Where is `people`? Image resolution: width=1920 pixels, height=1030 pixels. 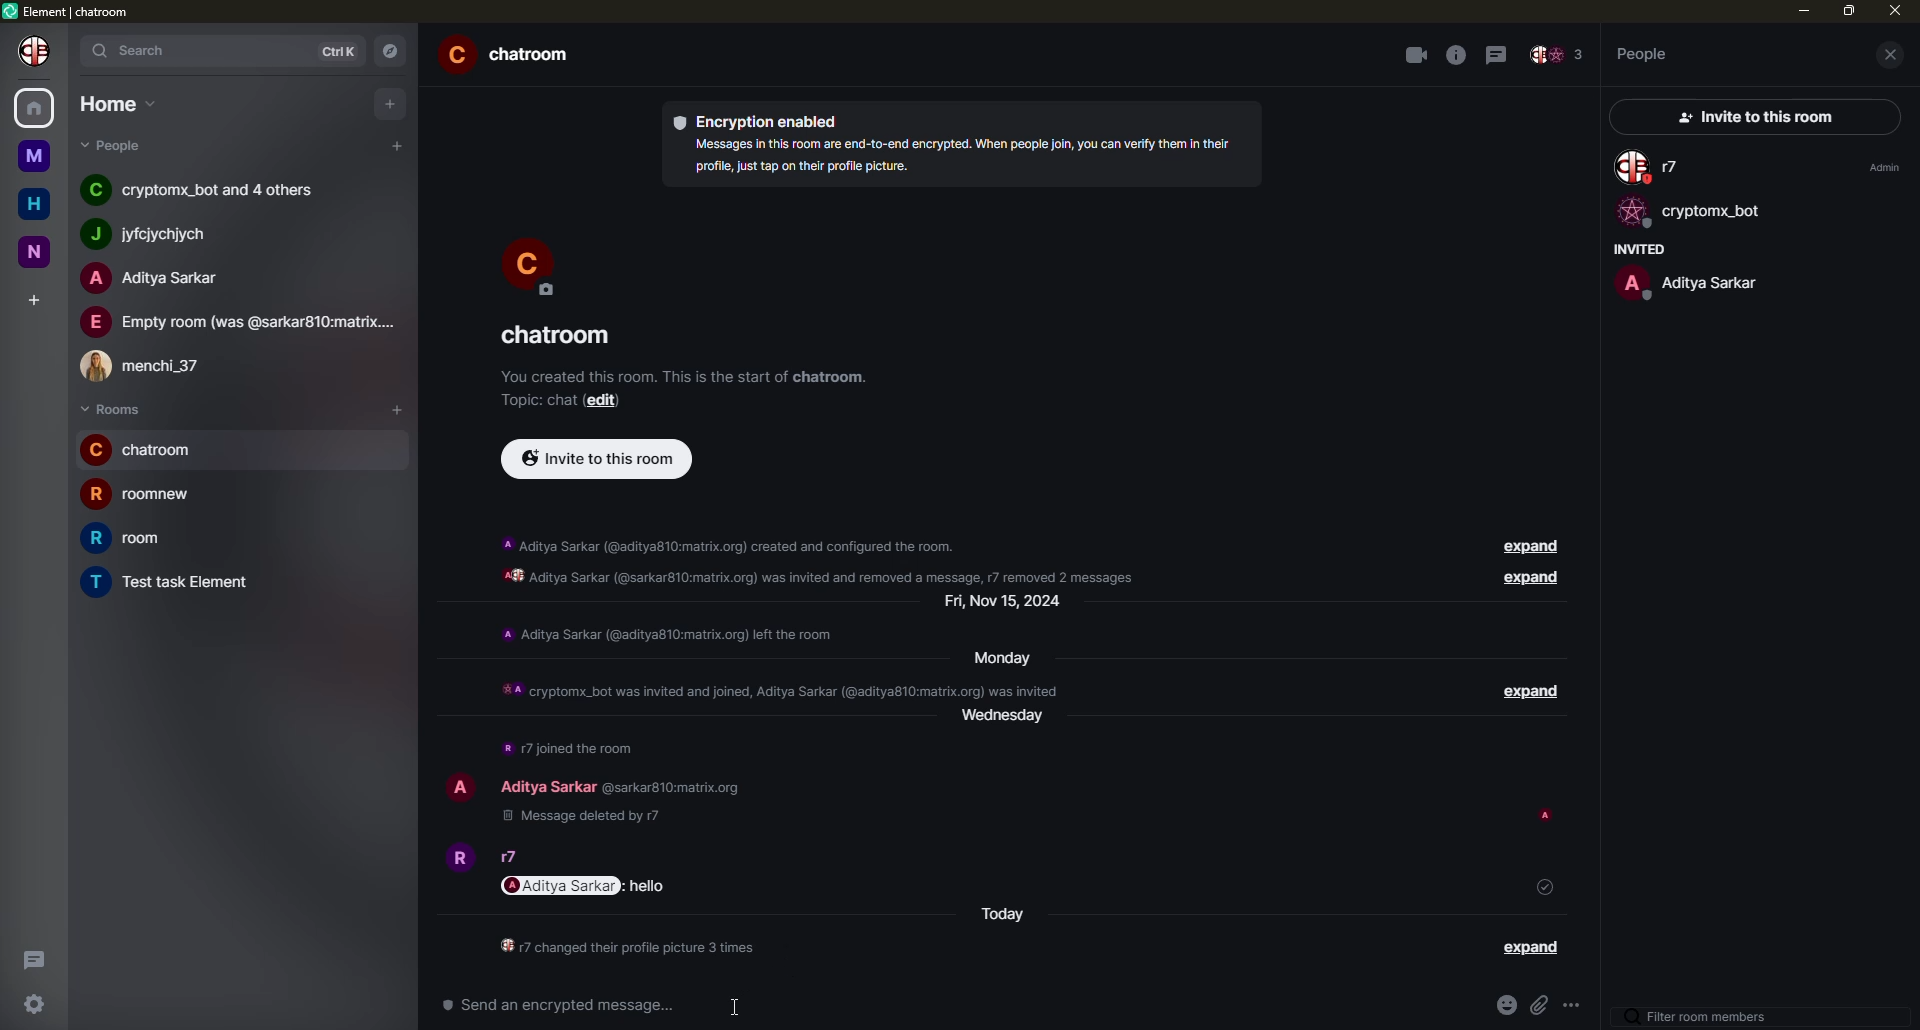
people is located at coordinates (1557, 56).